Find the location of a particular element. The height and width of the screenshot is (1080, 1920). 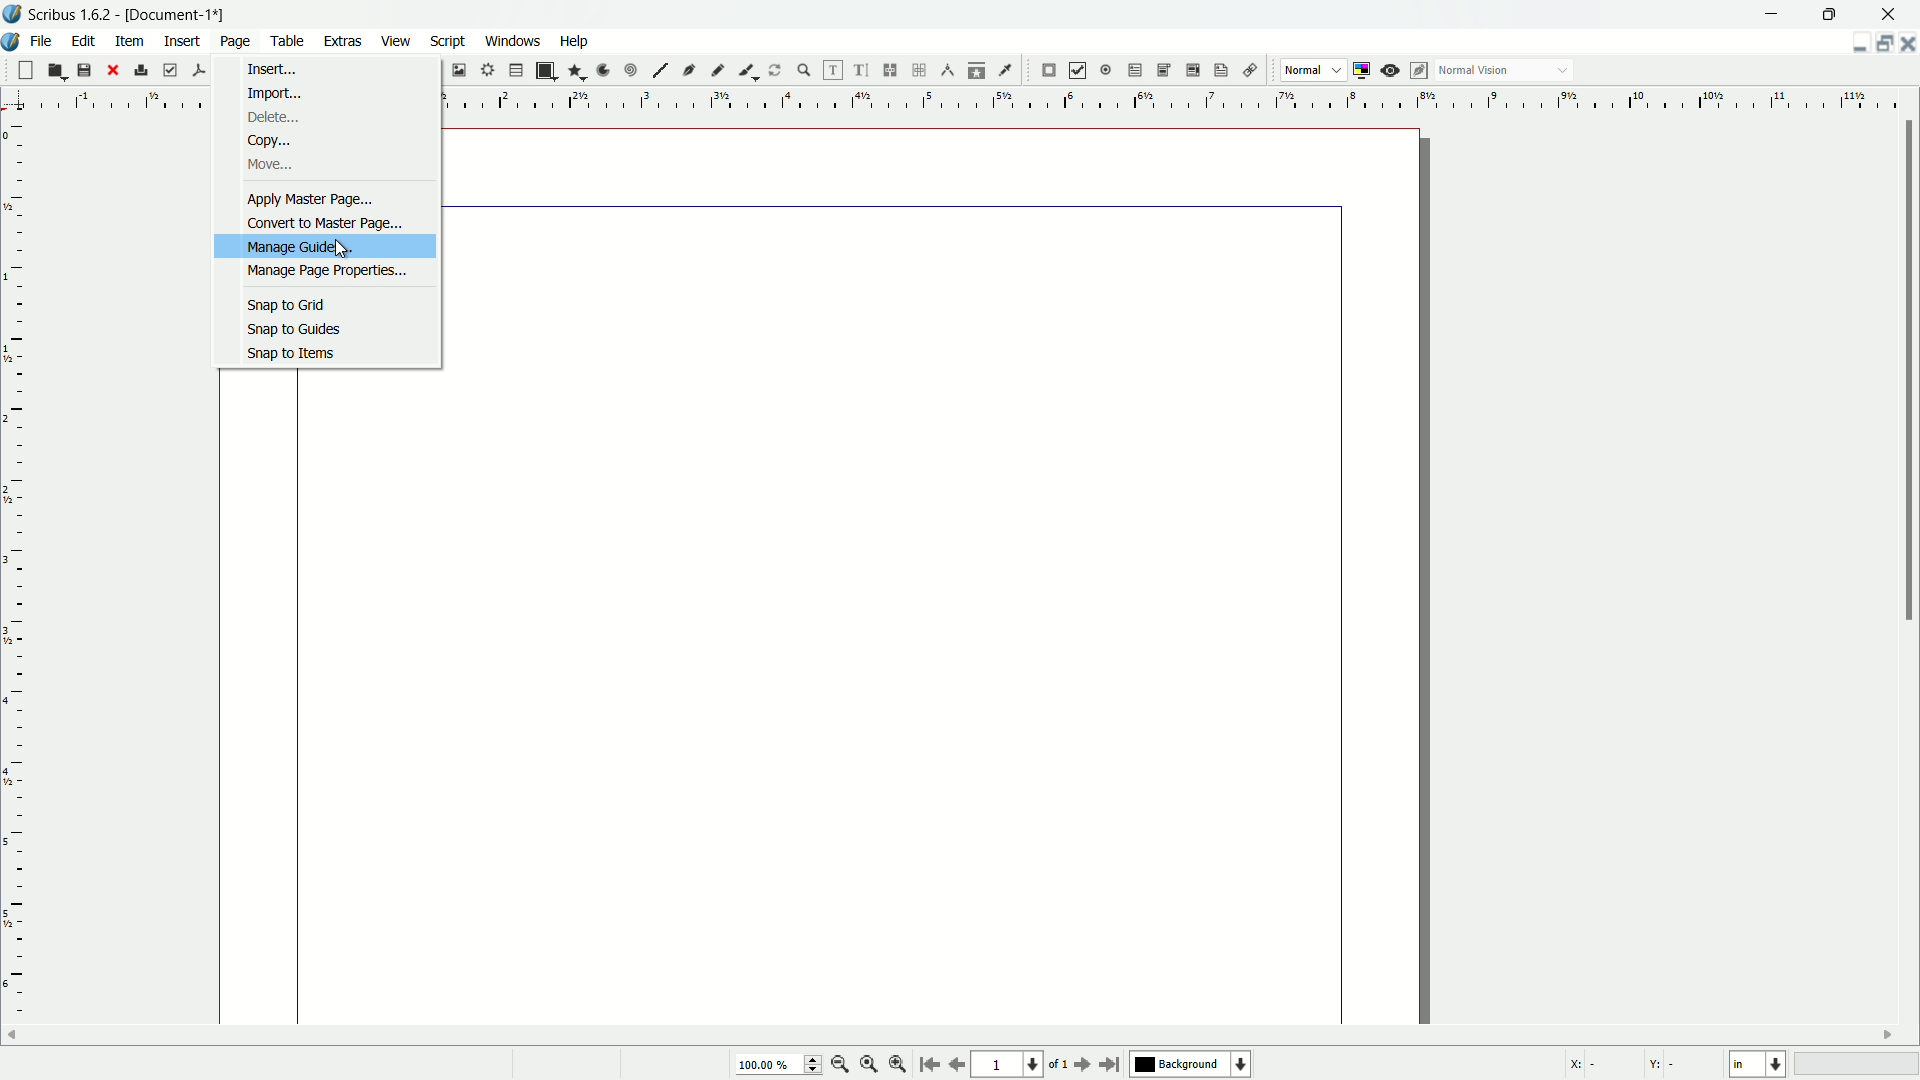

link annotation is located at coordinates (1246, 71).